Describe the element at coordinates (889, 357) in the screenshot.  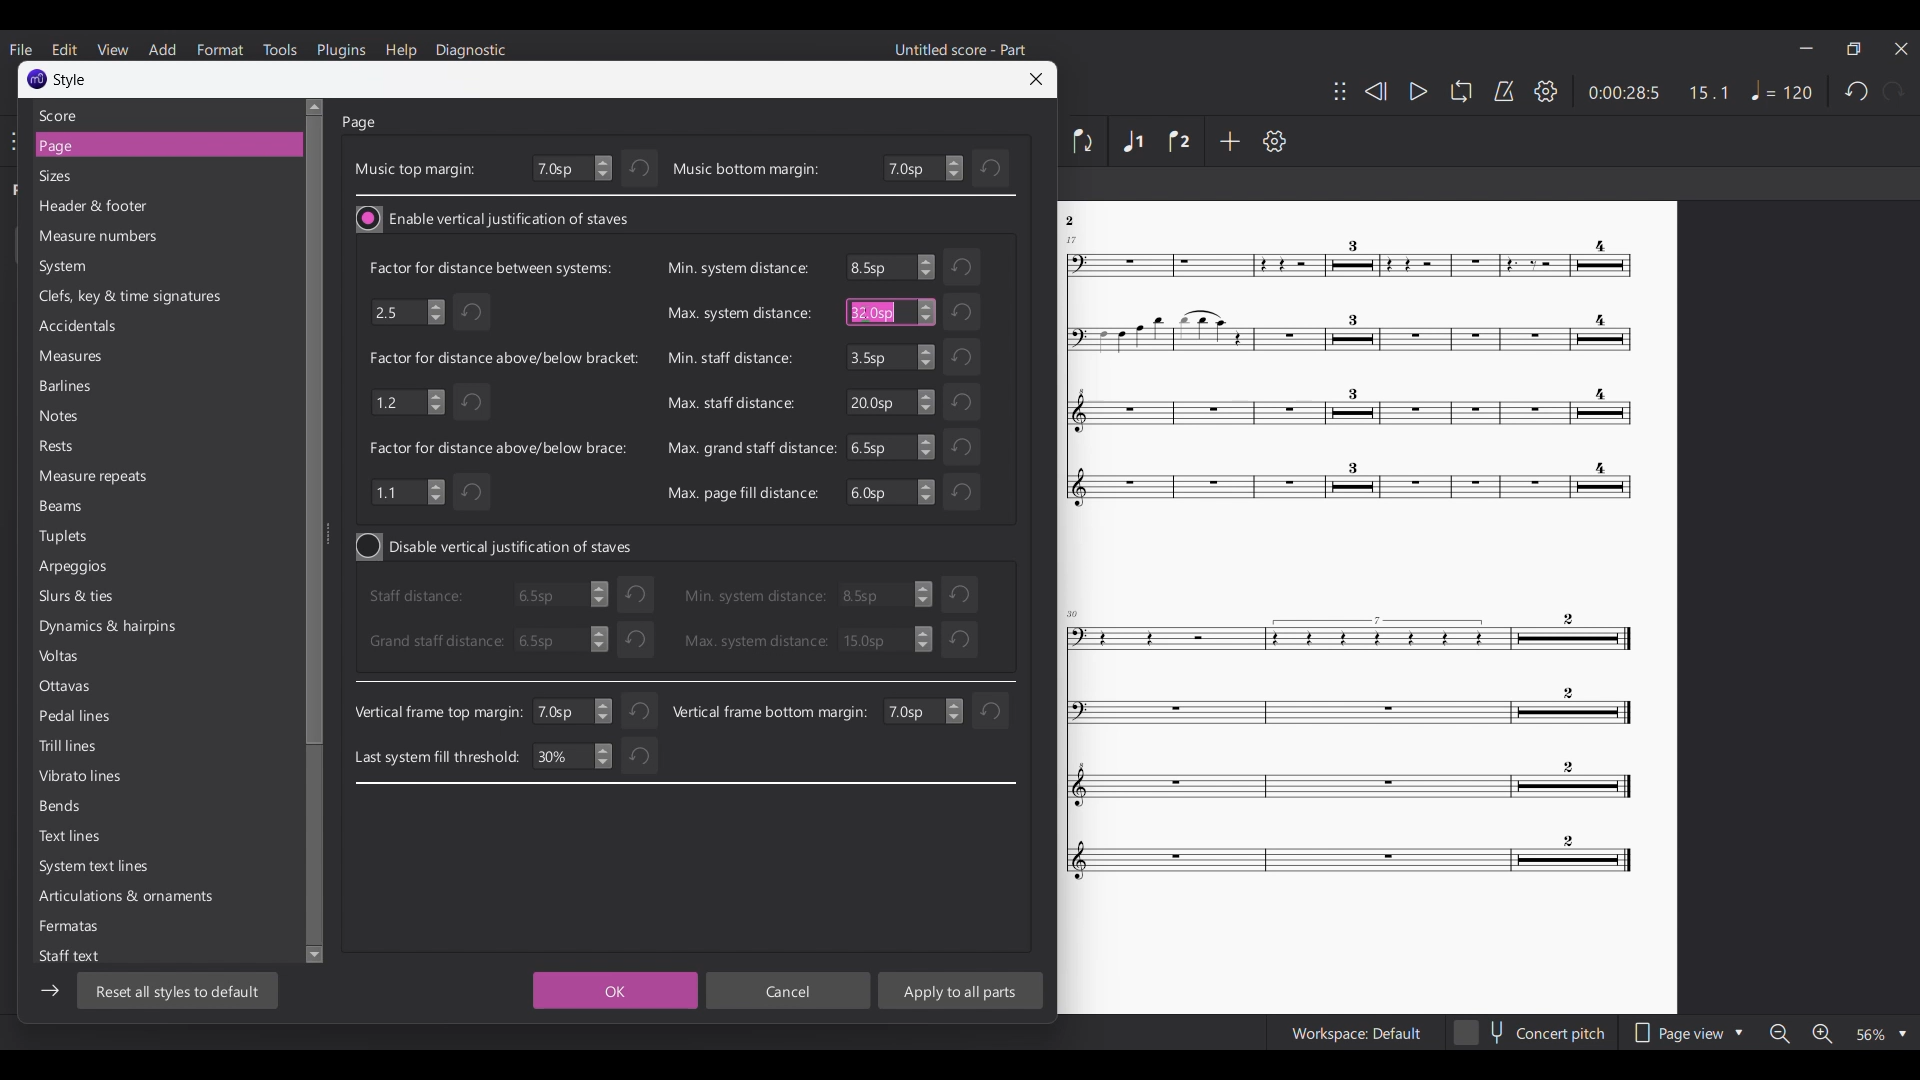
I see `3.5sp` at that location.